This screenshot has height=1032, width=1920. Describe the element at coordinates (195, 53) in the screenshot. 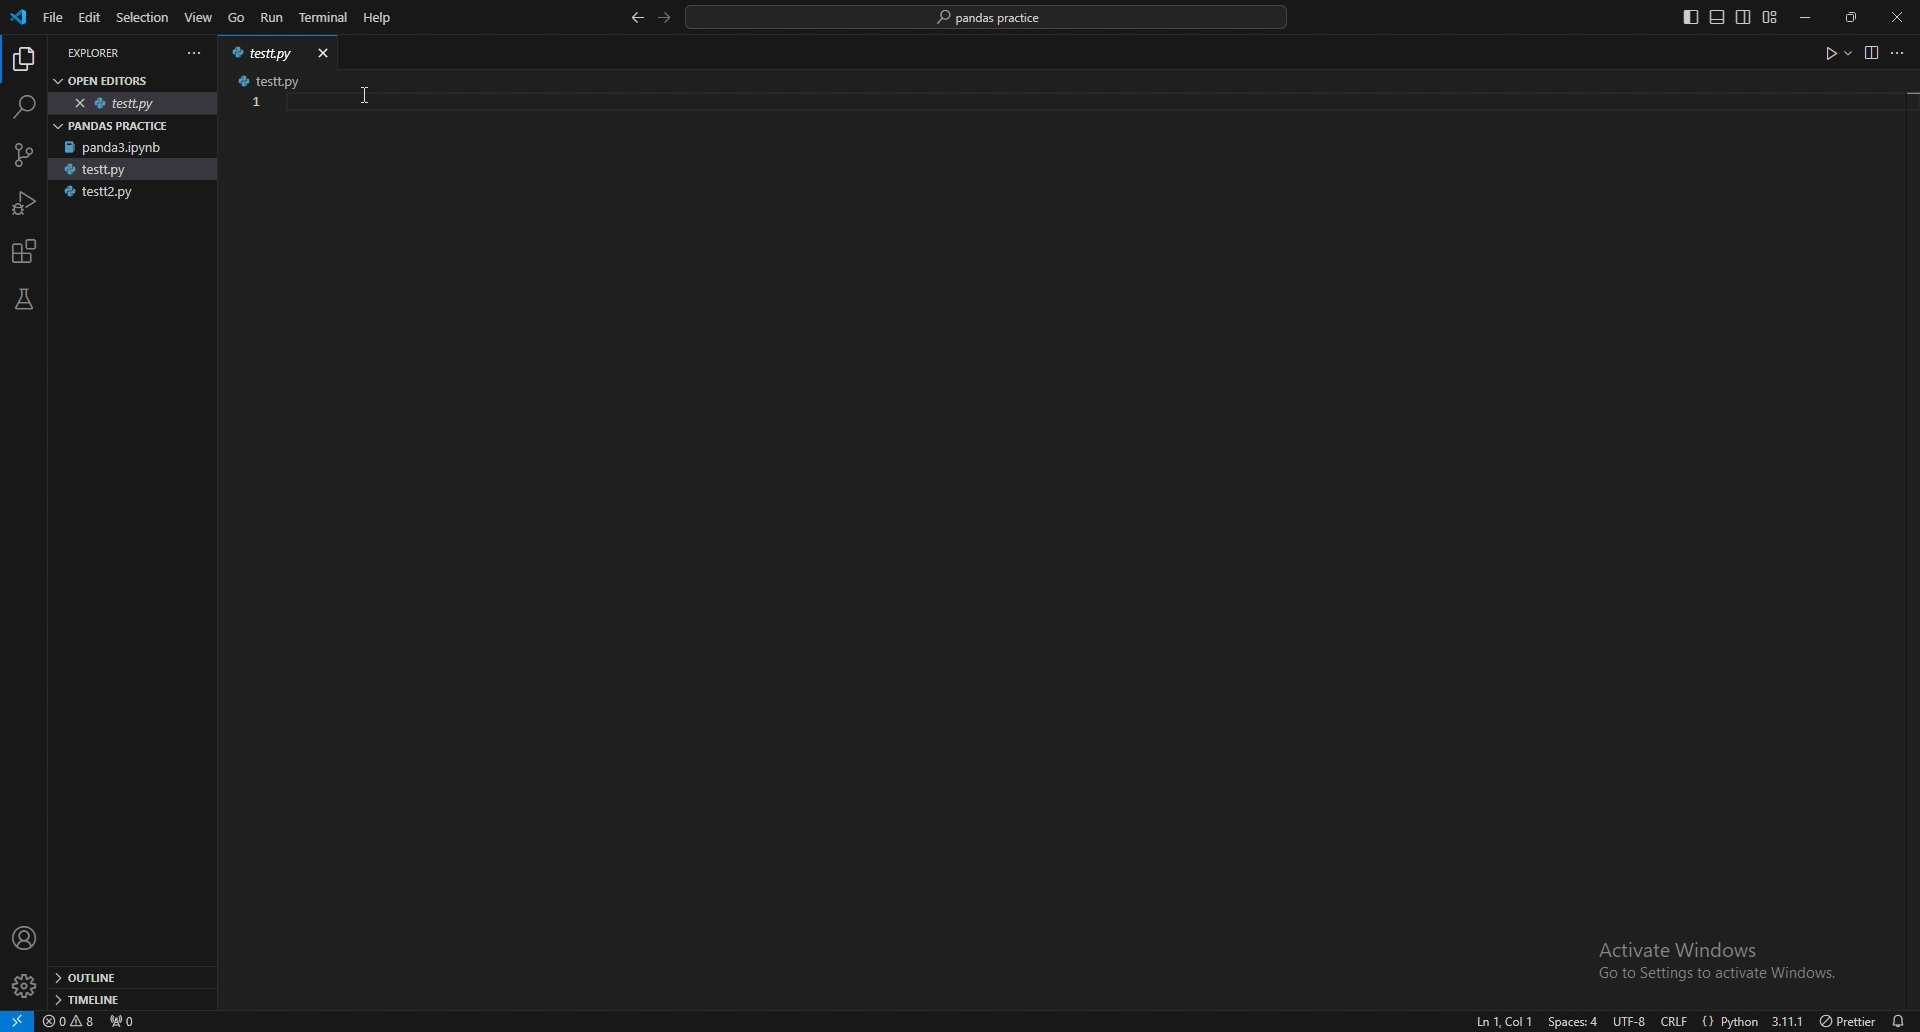

I see `more actions` at that location.